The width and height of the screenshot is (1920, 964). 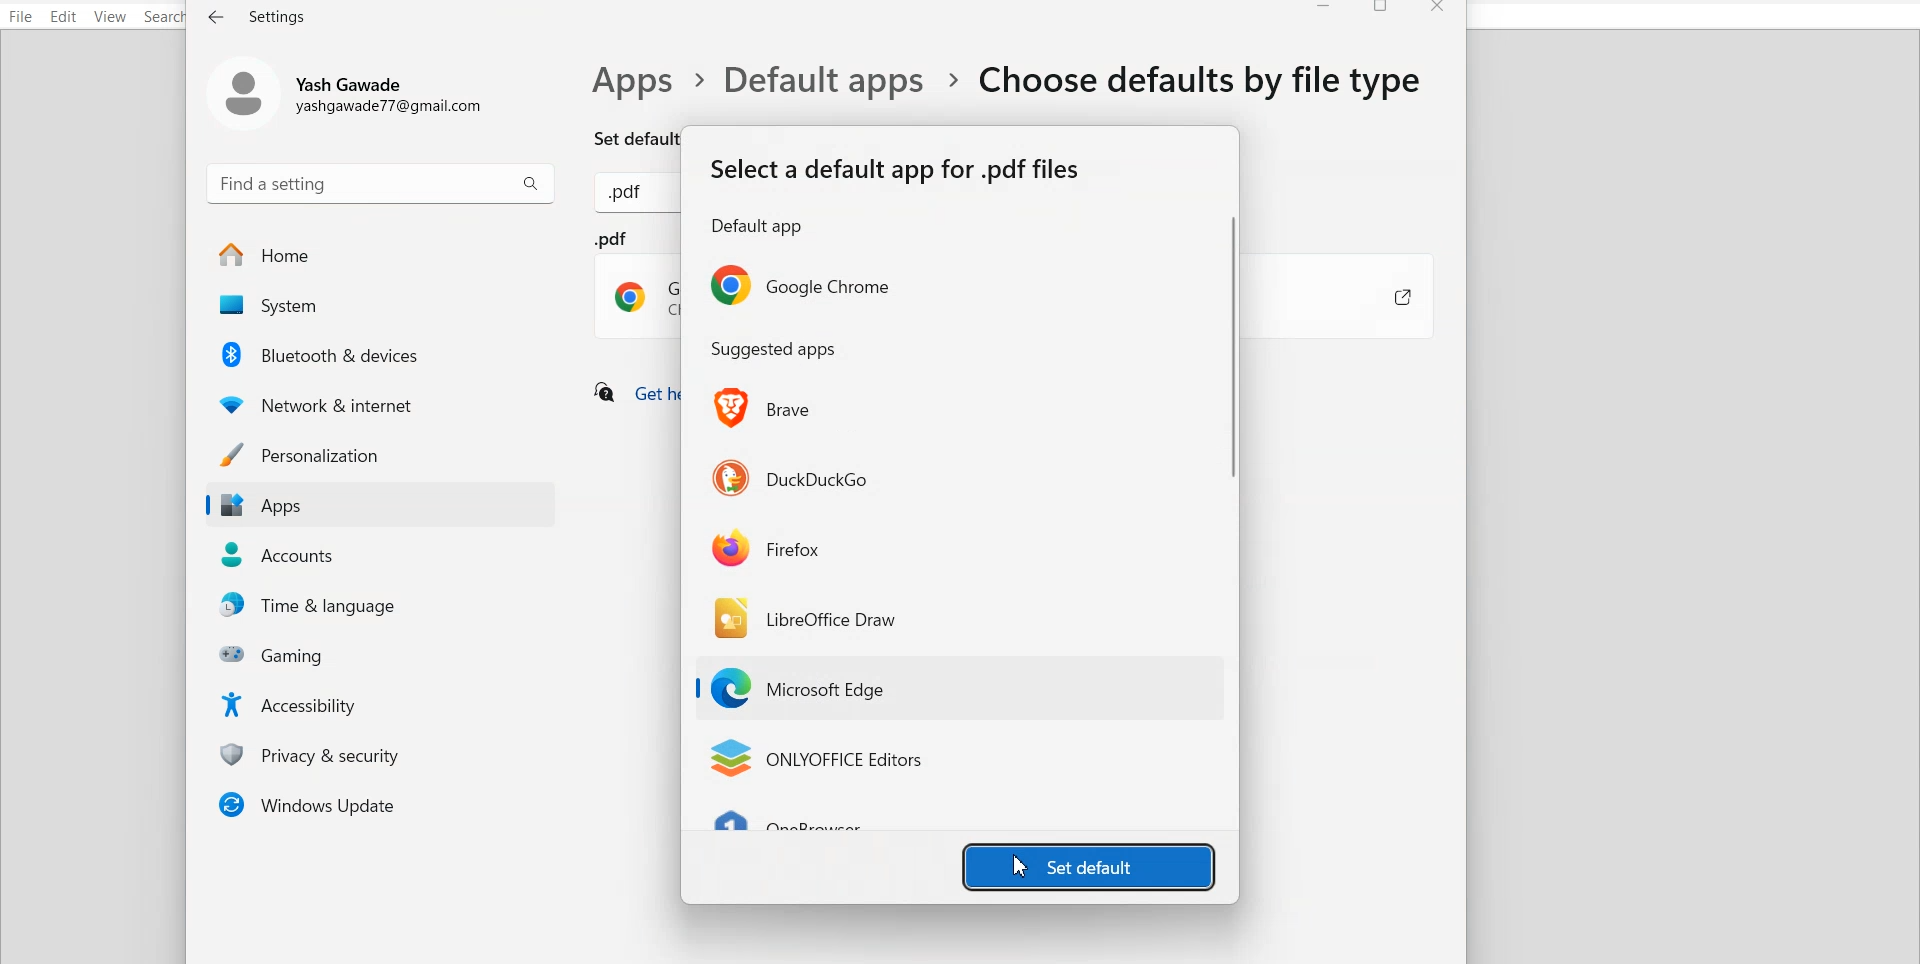 What do you see at coordinates (816, 703) in the screenshot?
I see `Cursor` at bounding box center [816, 703].